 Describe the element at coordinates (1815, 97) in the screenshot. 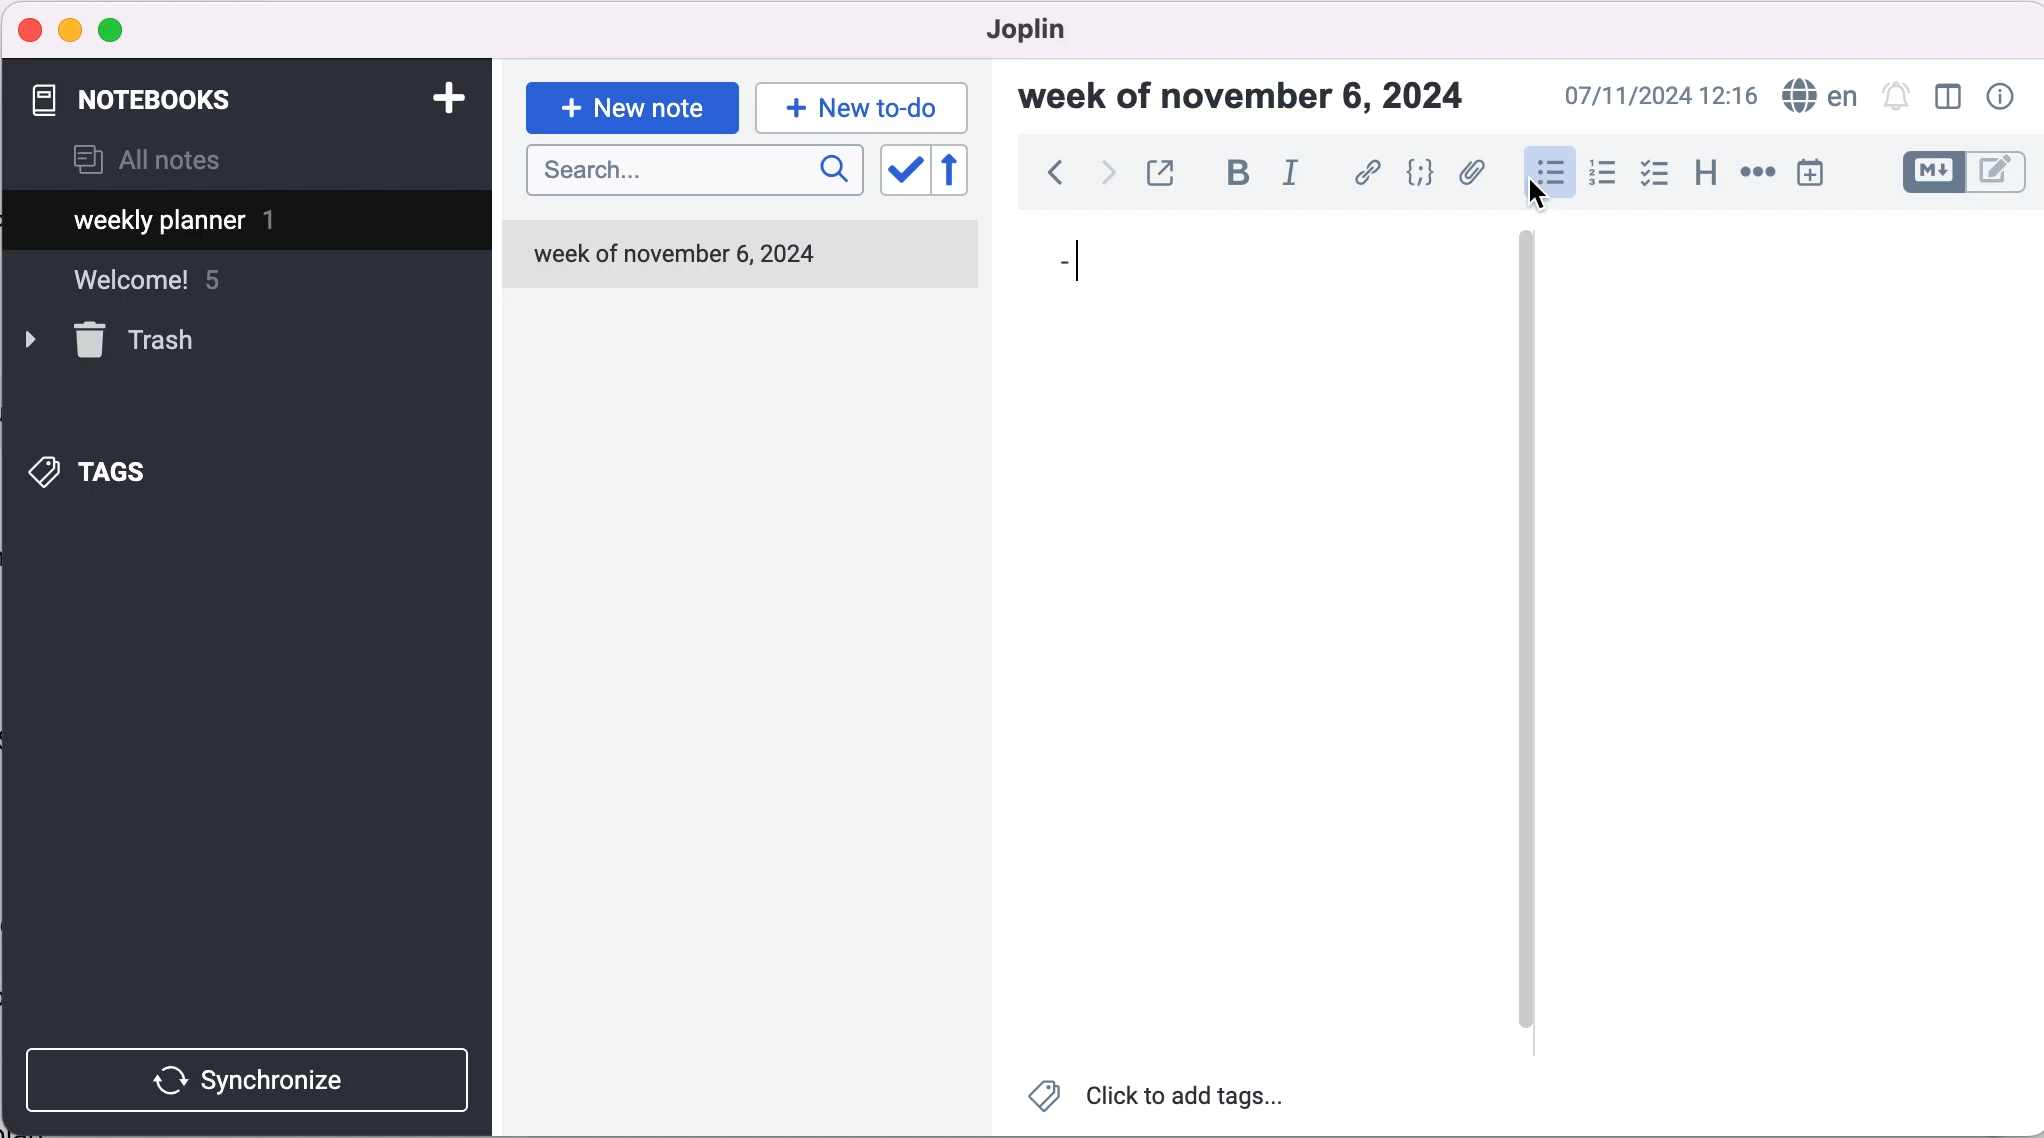

I see `language` at that location.